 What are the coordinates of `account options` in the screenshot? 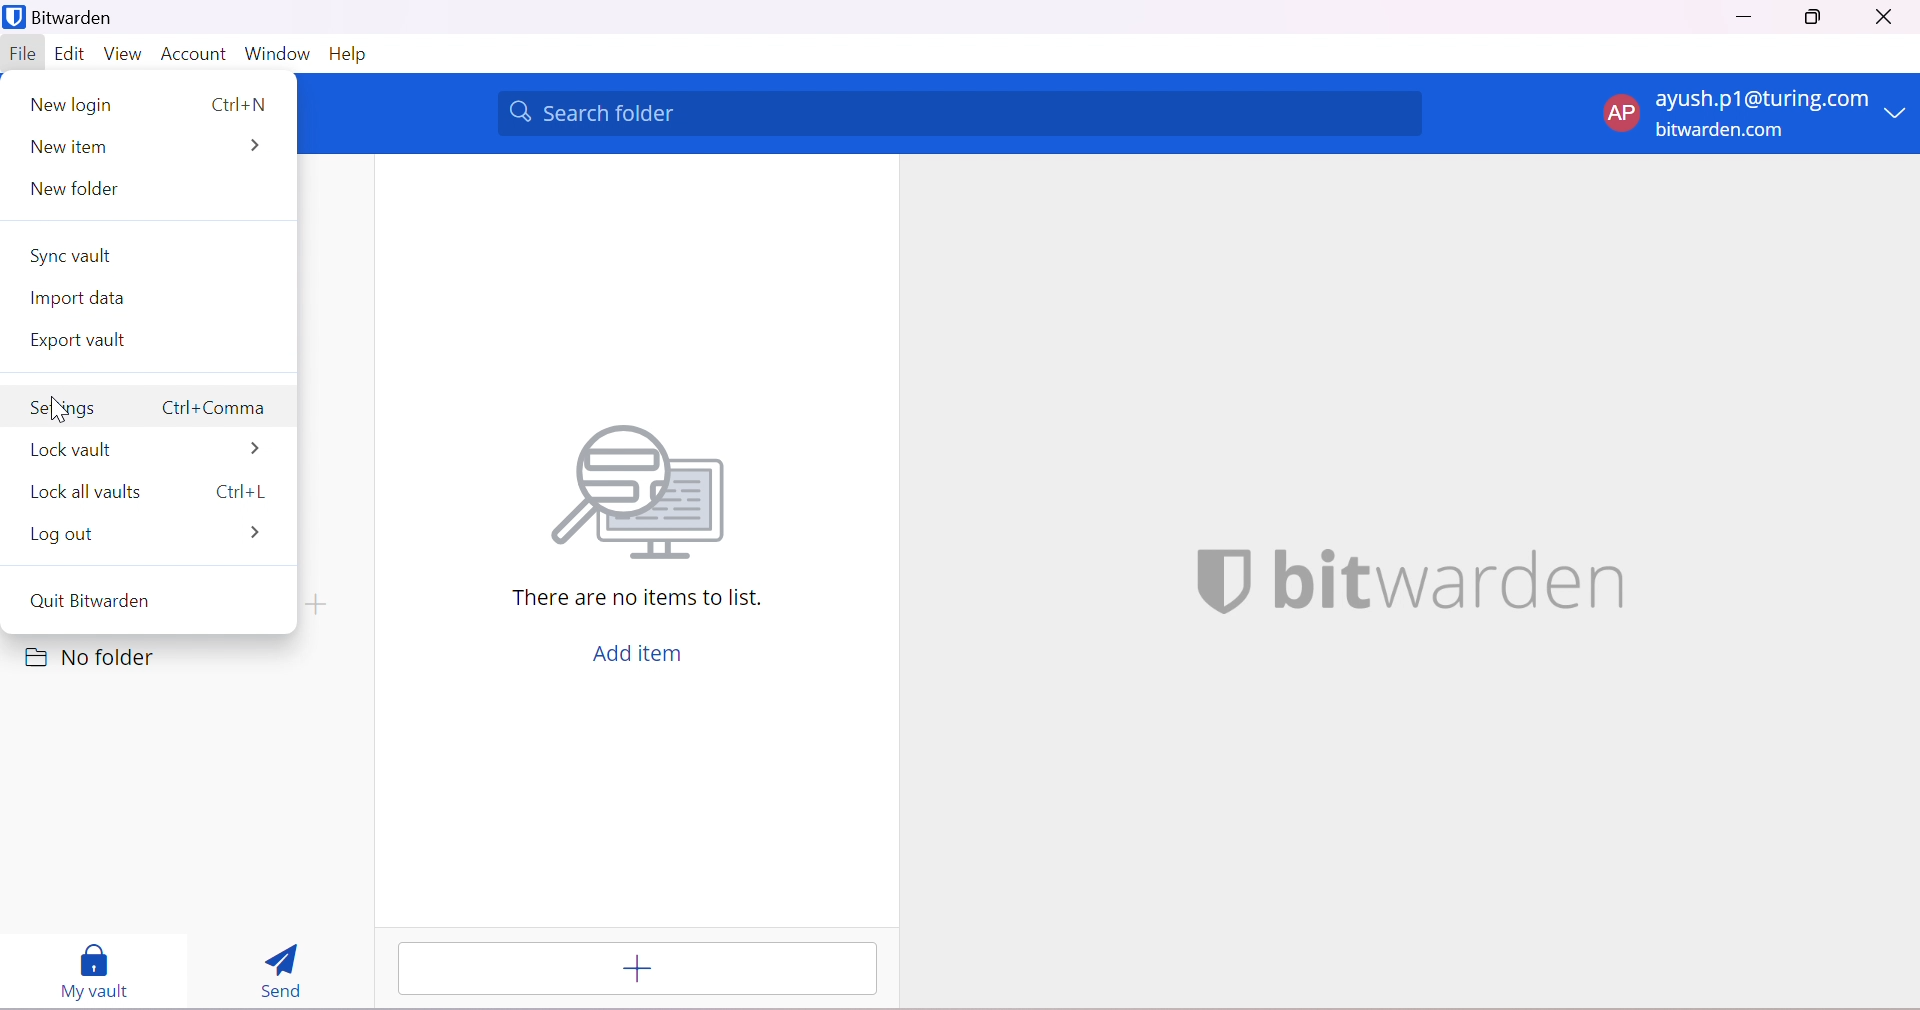 It's located at (1757, 115).